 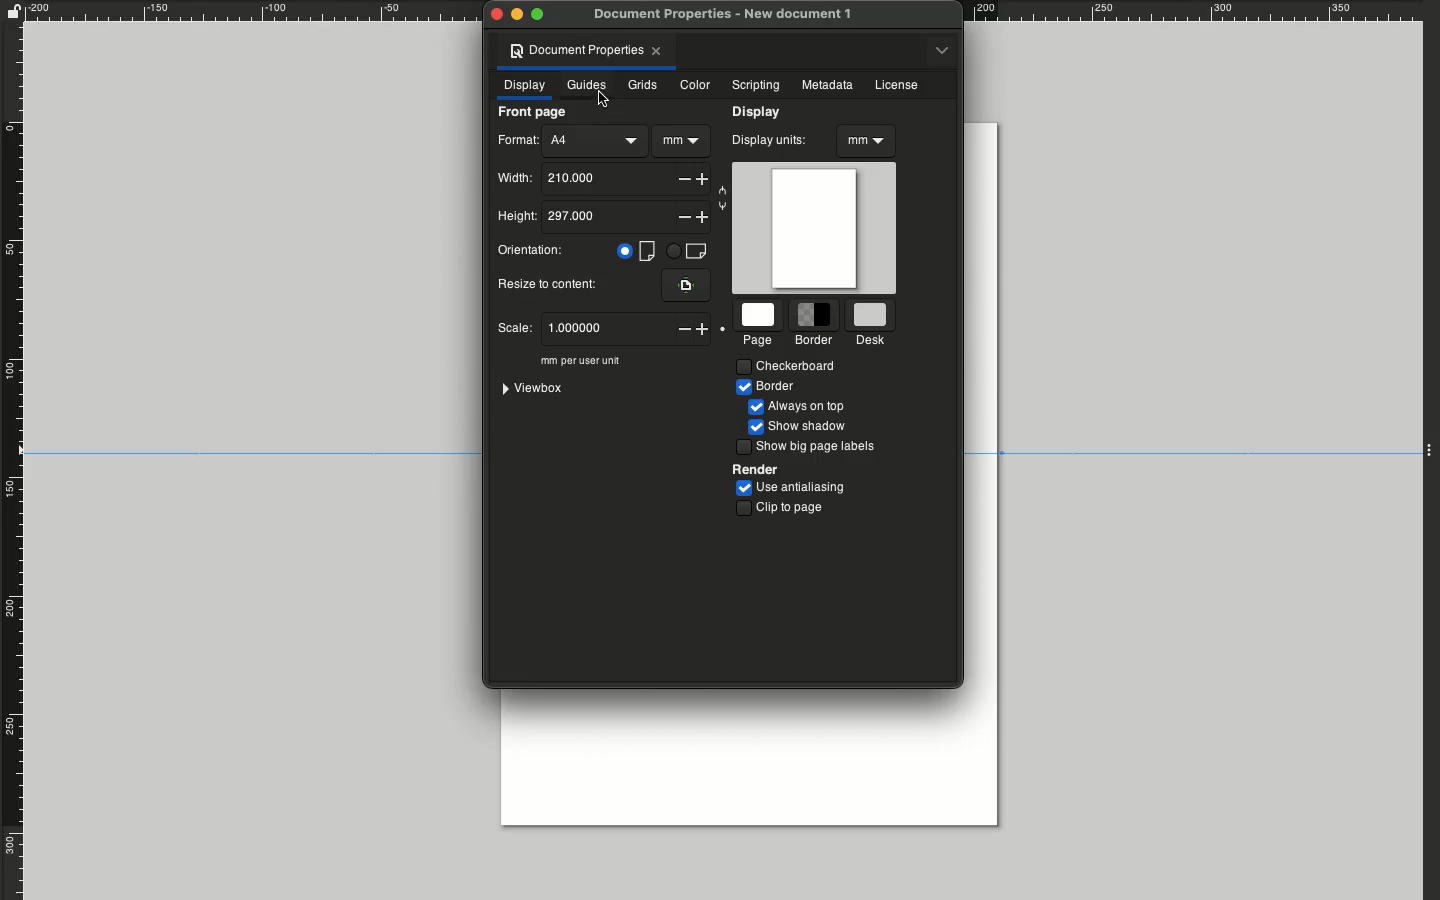 What do you see at coordinates (624, 214) in the screenshot?
I see `297` at bounding box center [624, 214].